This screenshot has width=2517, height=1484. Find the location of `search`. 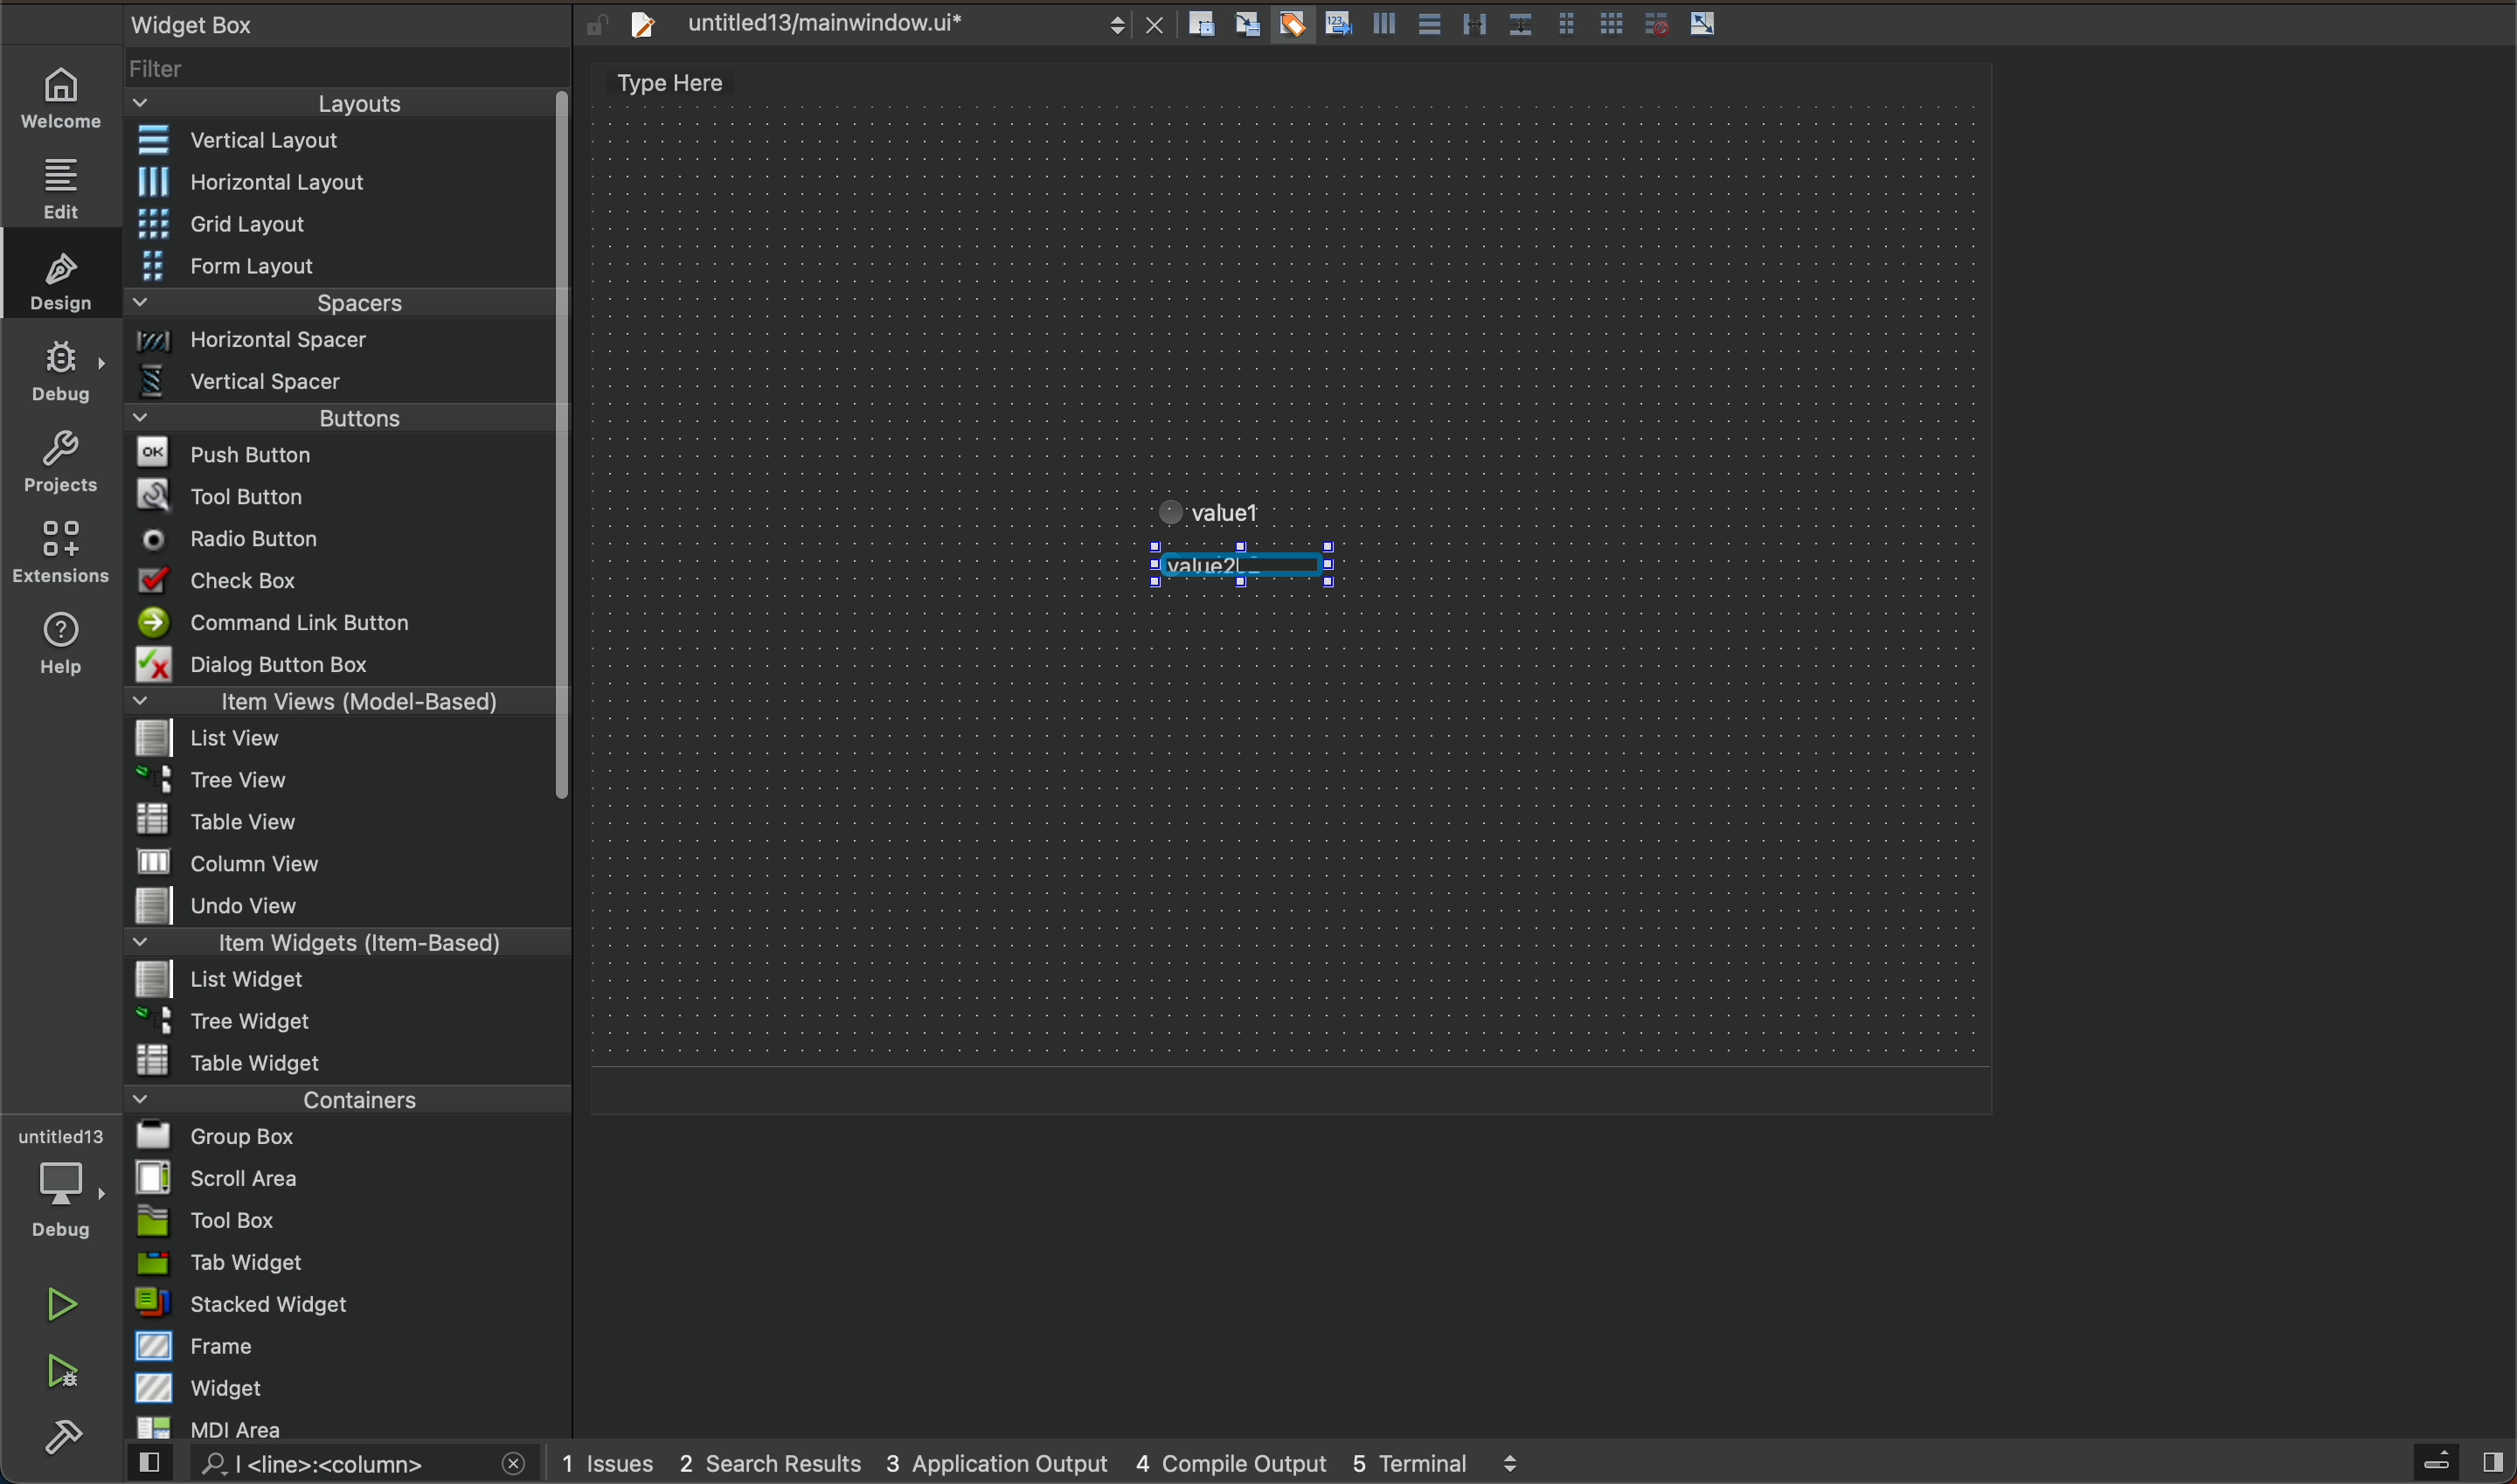

search is located at coordinates (323, 1465).